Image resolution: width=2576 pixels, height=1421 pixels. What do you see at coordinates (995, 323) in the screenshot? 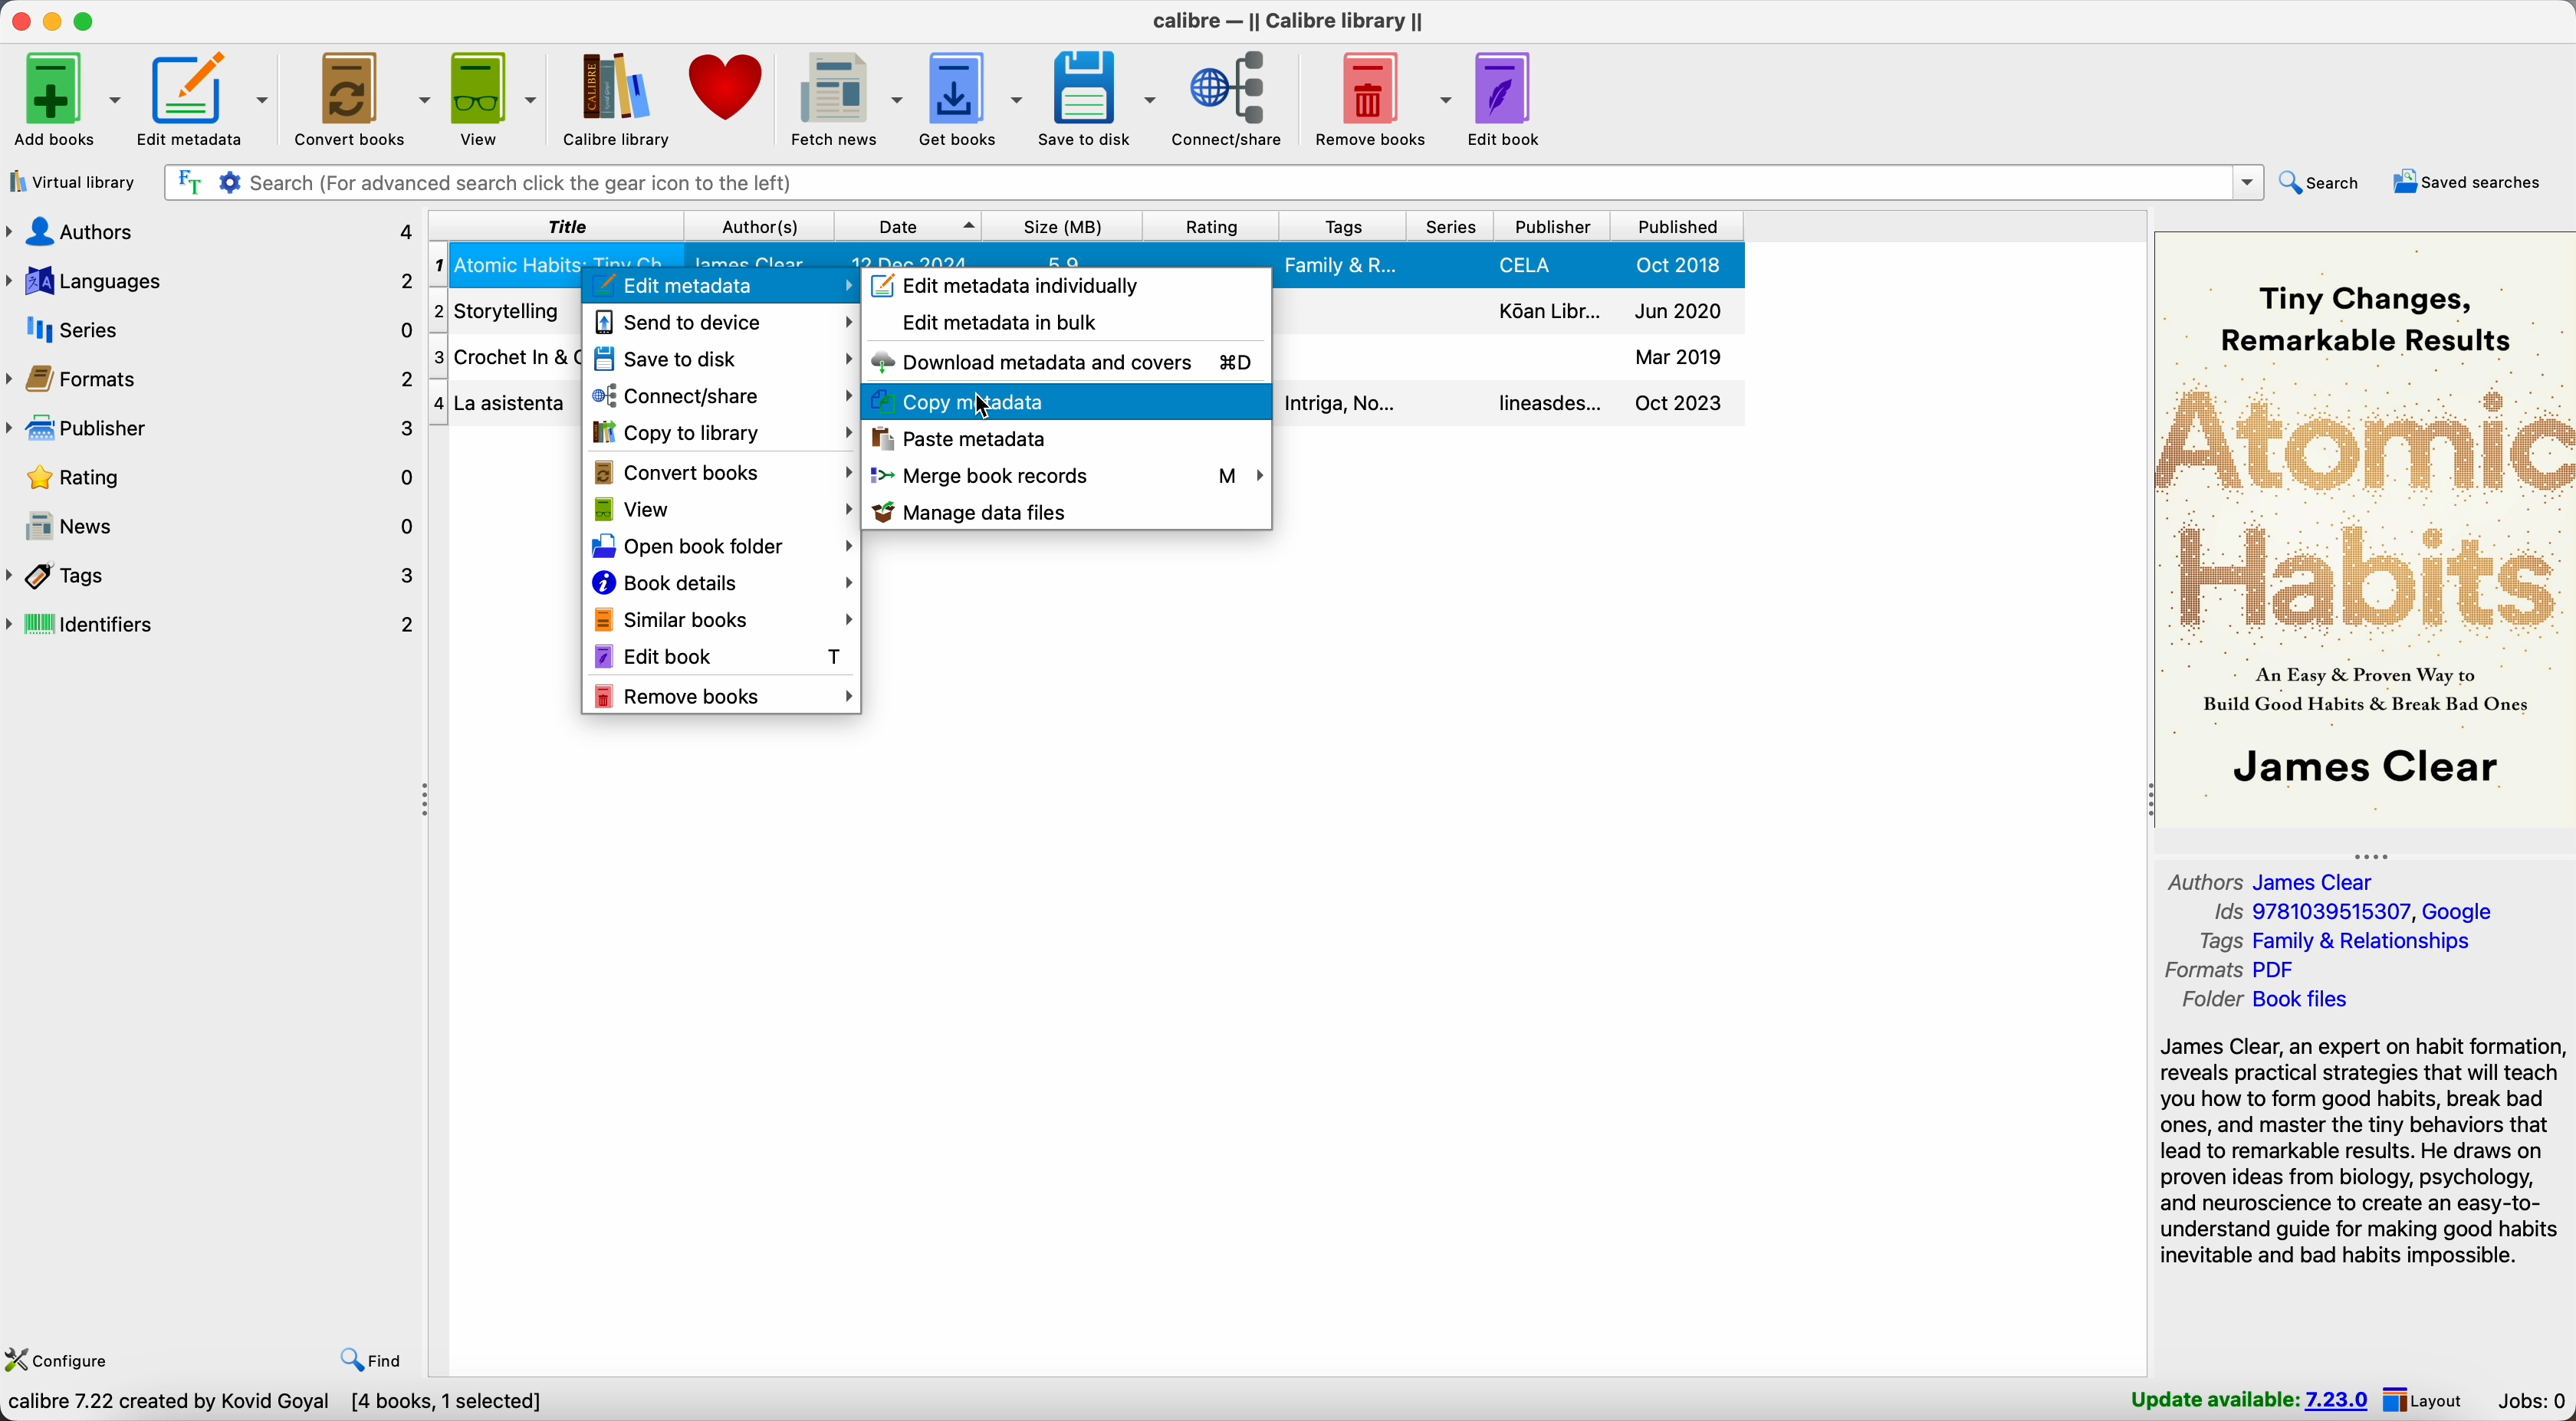
I see `edit metadata in bulk` at bounding box center [995, 323].